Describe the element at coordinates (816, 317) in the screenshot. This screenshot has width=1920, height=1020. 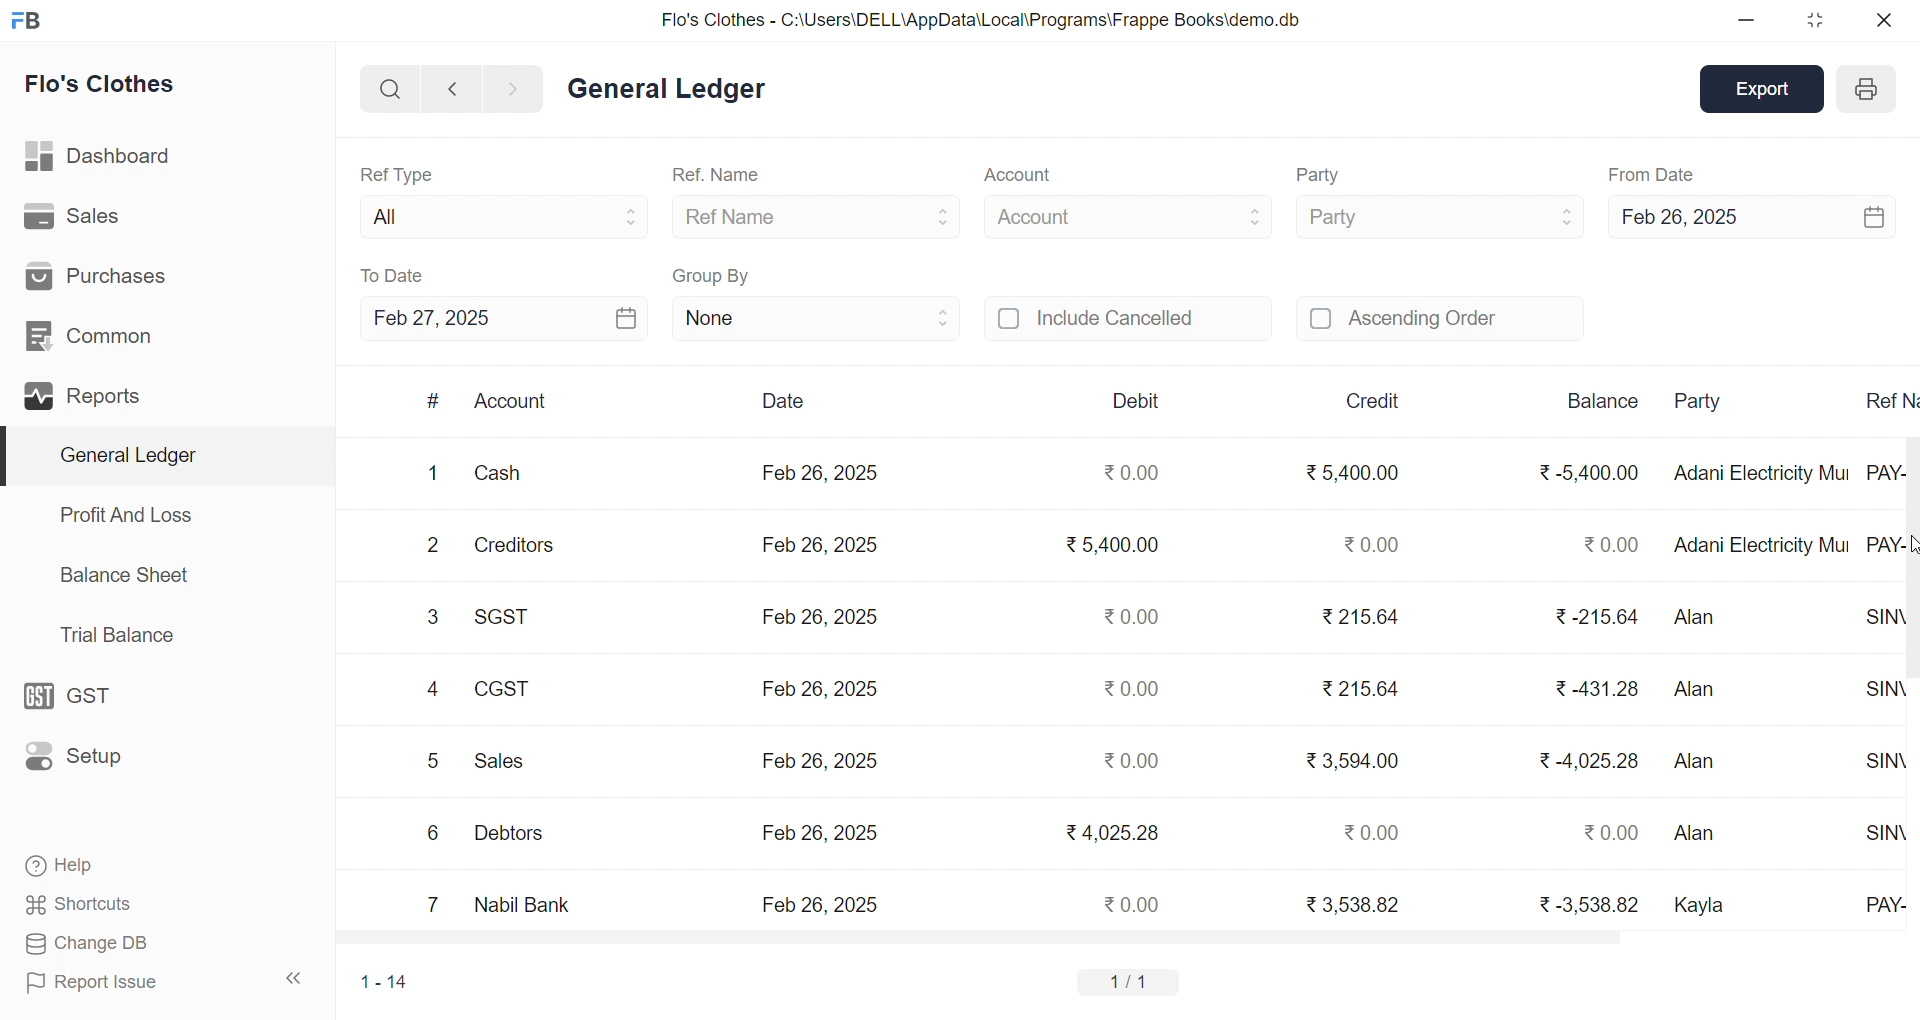
I see `None` at that location.